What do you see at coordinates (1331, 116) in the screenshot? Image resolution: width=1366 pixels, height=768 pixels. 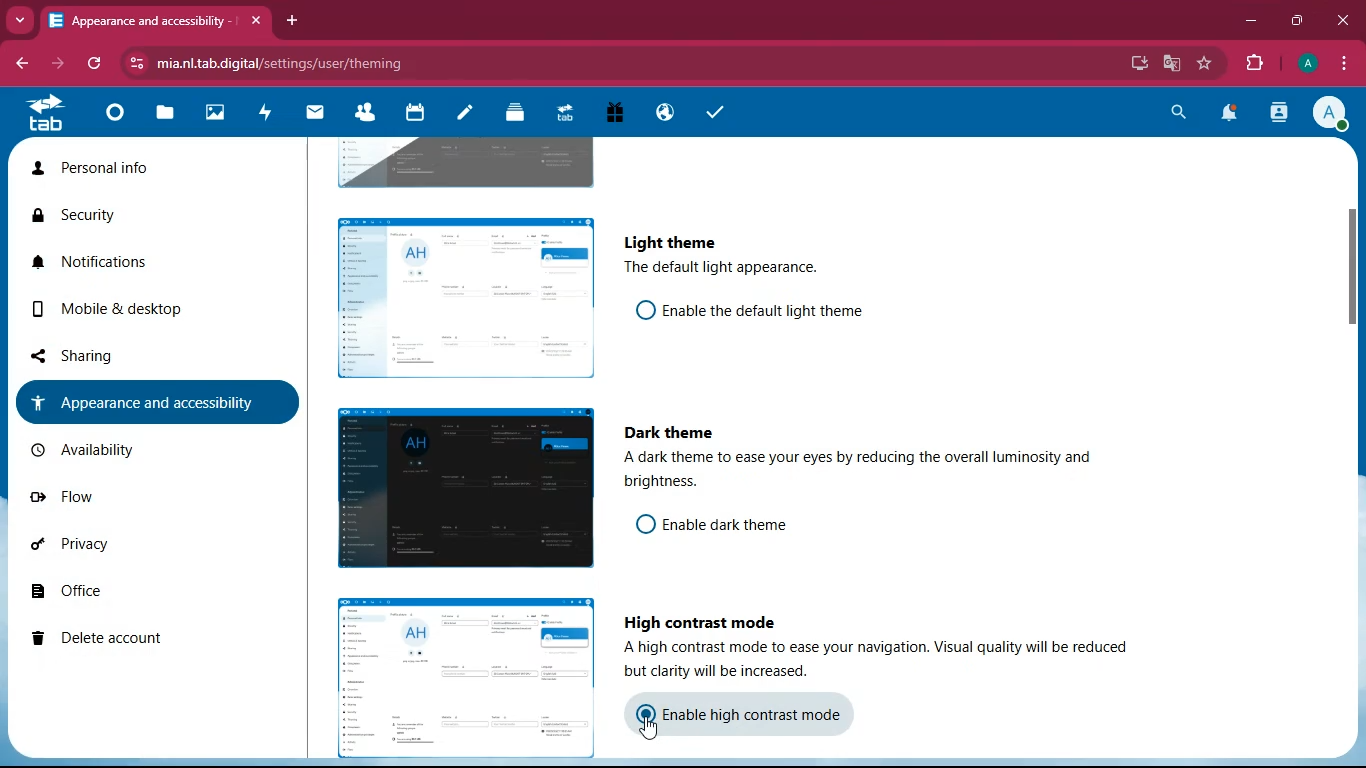 I see `profile` at bounding box center [1331, 116].